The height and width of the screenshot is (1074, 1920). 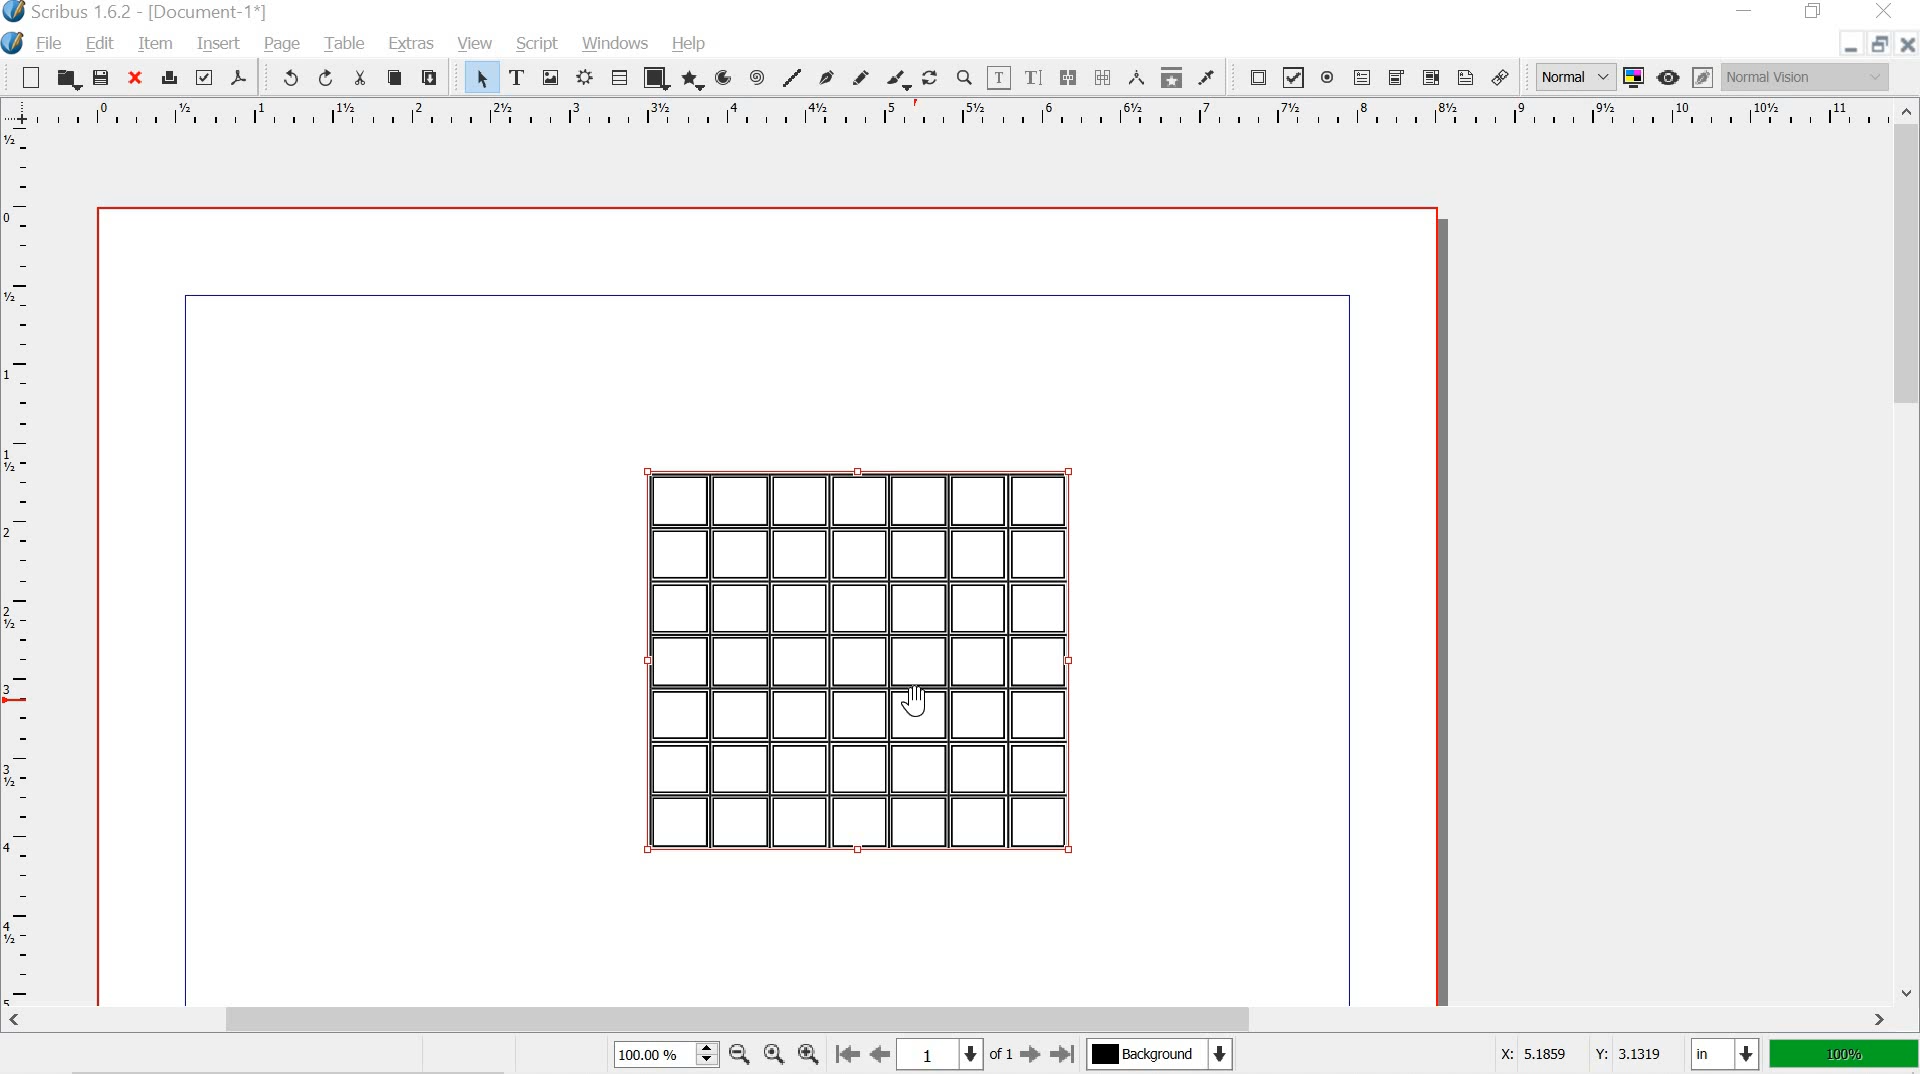 I want to click on table, so click(x=857, y=663).